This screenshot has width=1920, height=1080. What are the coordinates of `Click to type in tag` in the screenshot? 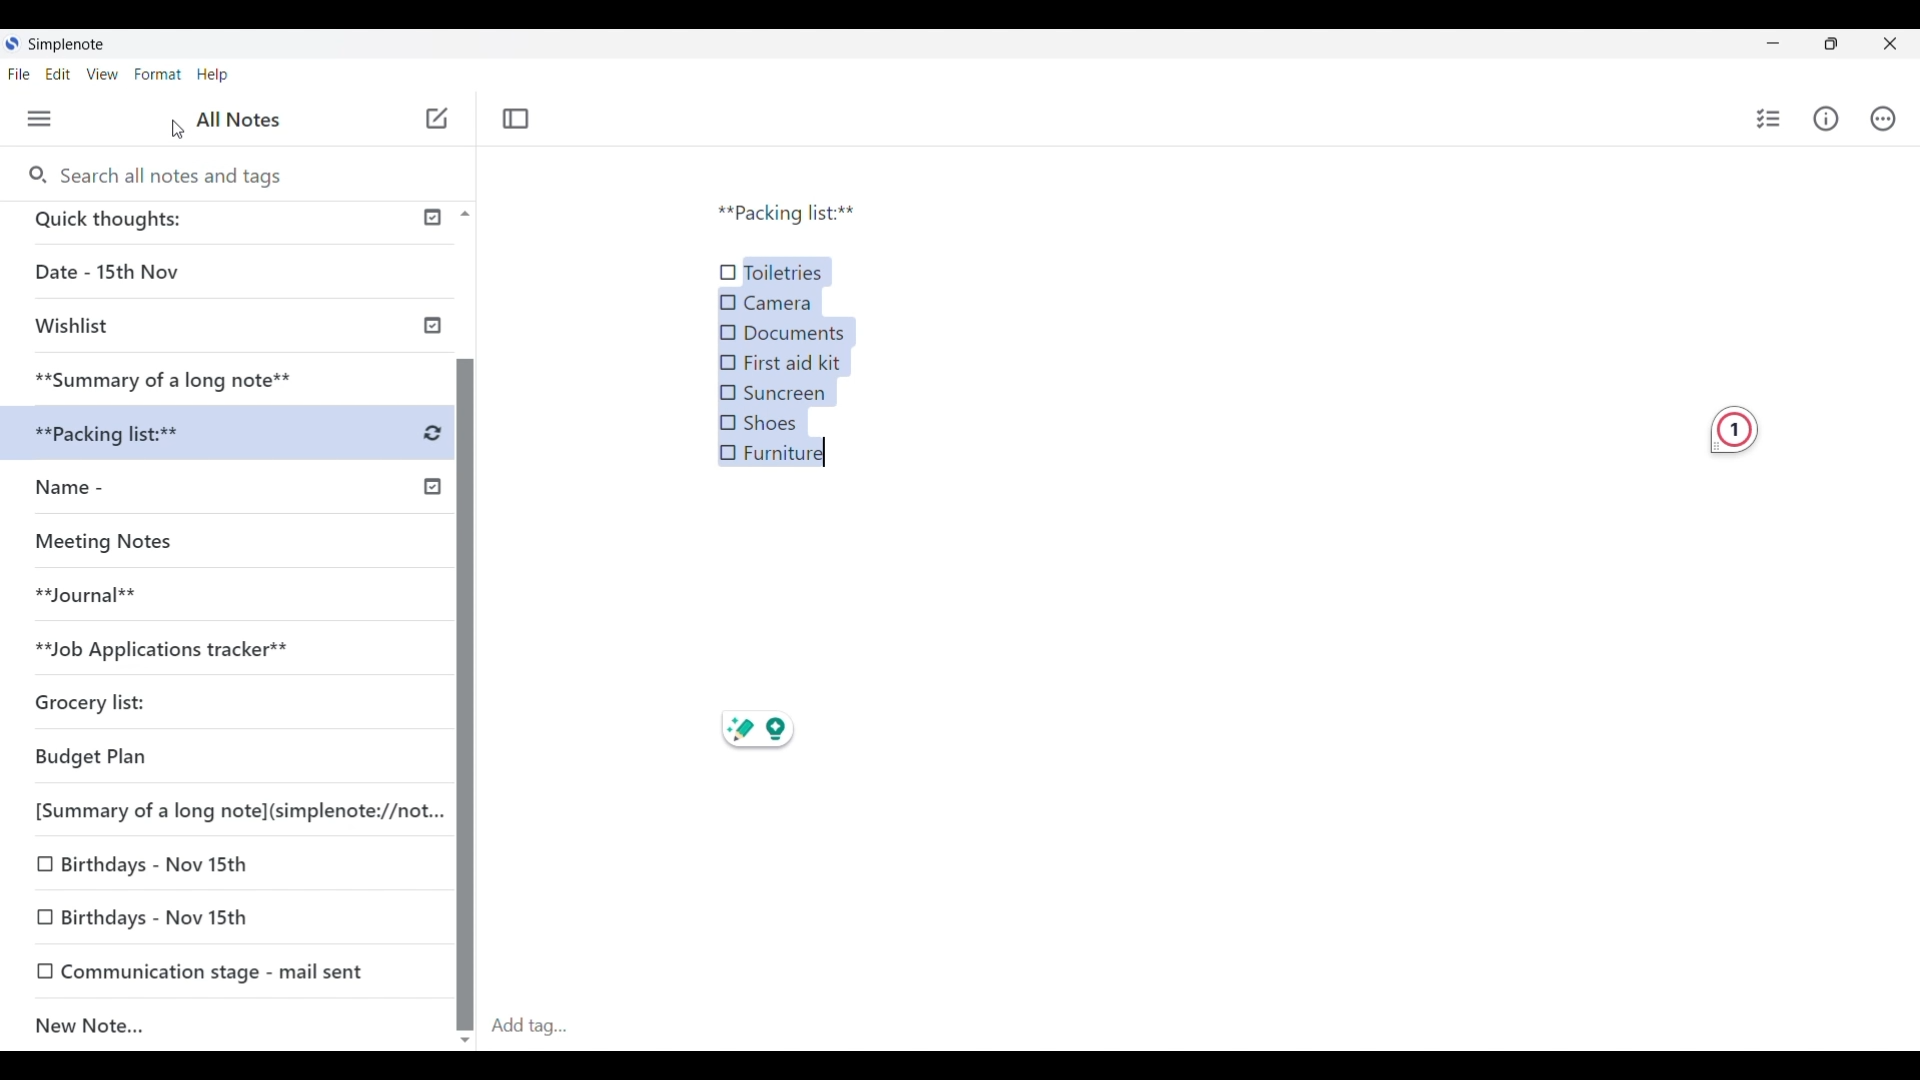 It's located at (528, 1027).